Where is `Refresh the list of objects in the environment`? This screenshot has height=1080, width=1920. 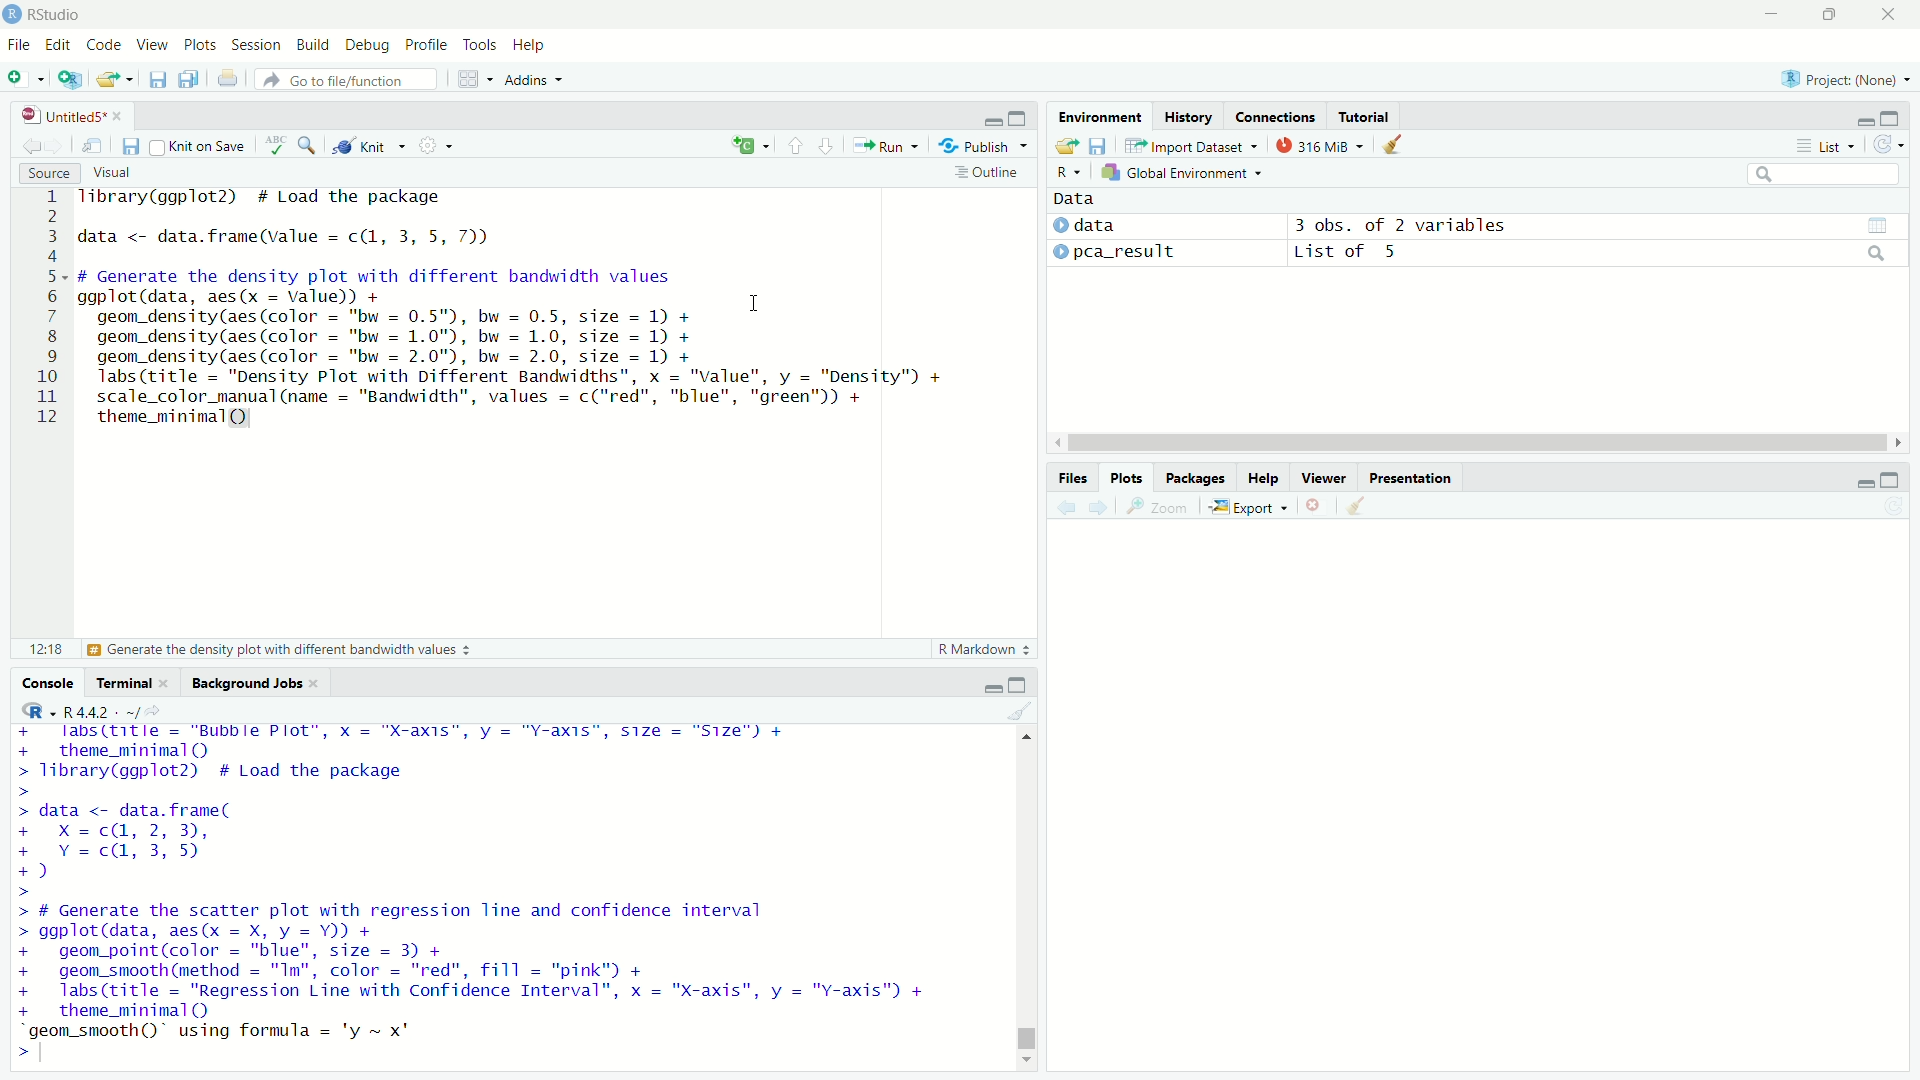
Refresh the list of objects in the environment is located at coordinates (1887, 144).